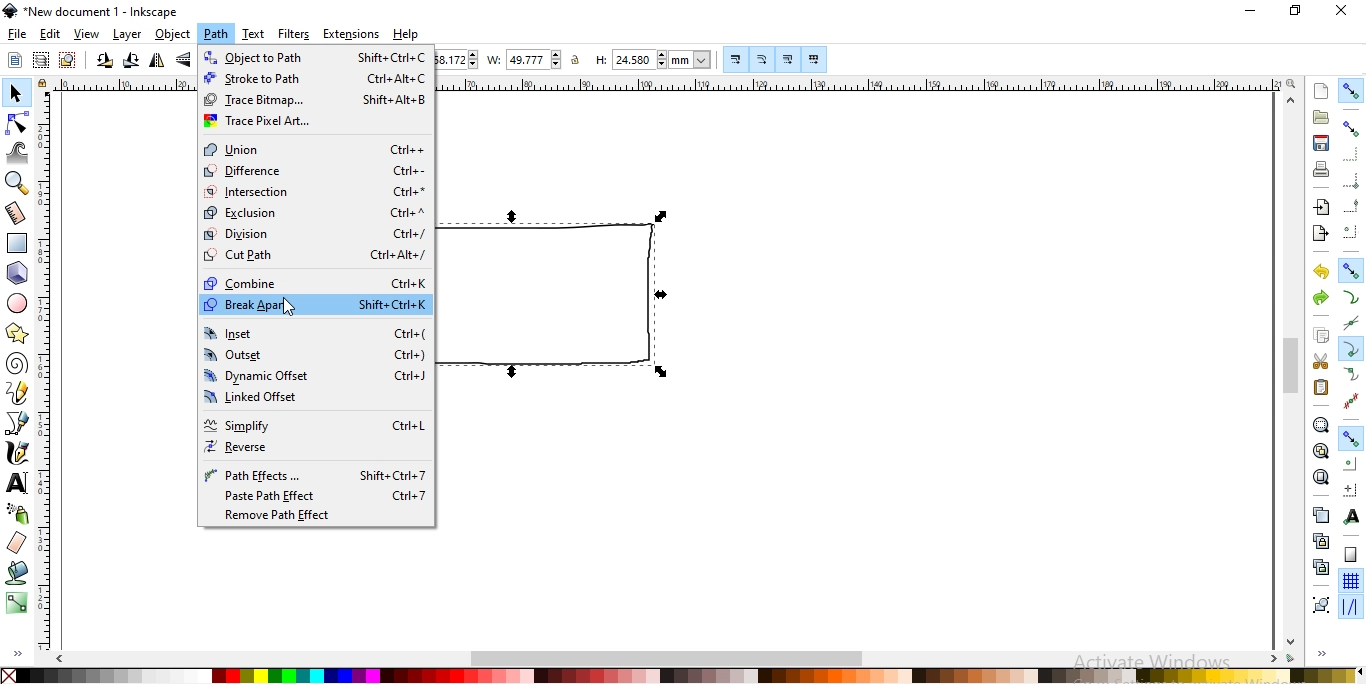  What do you see at coordinates (16, 184) in the screenshot?
I see `zoom in or zoom out` at bounding box center [16, 184].